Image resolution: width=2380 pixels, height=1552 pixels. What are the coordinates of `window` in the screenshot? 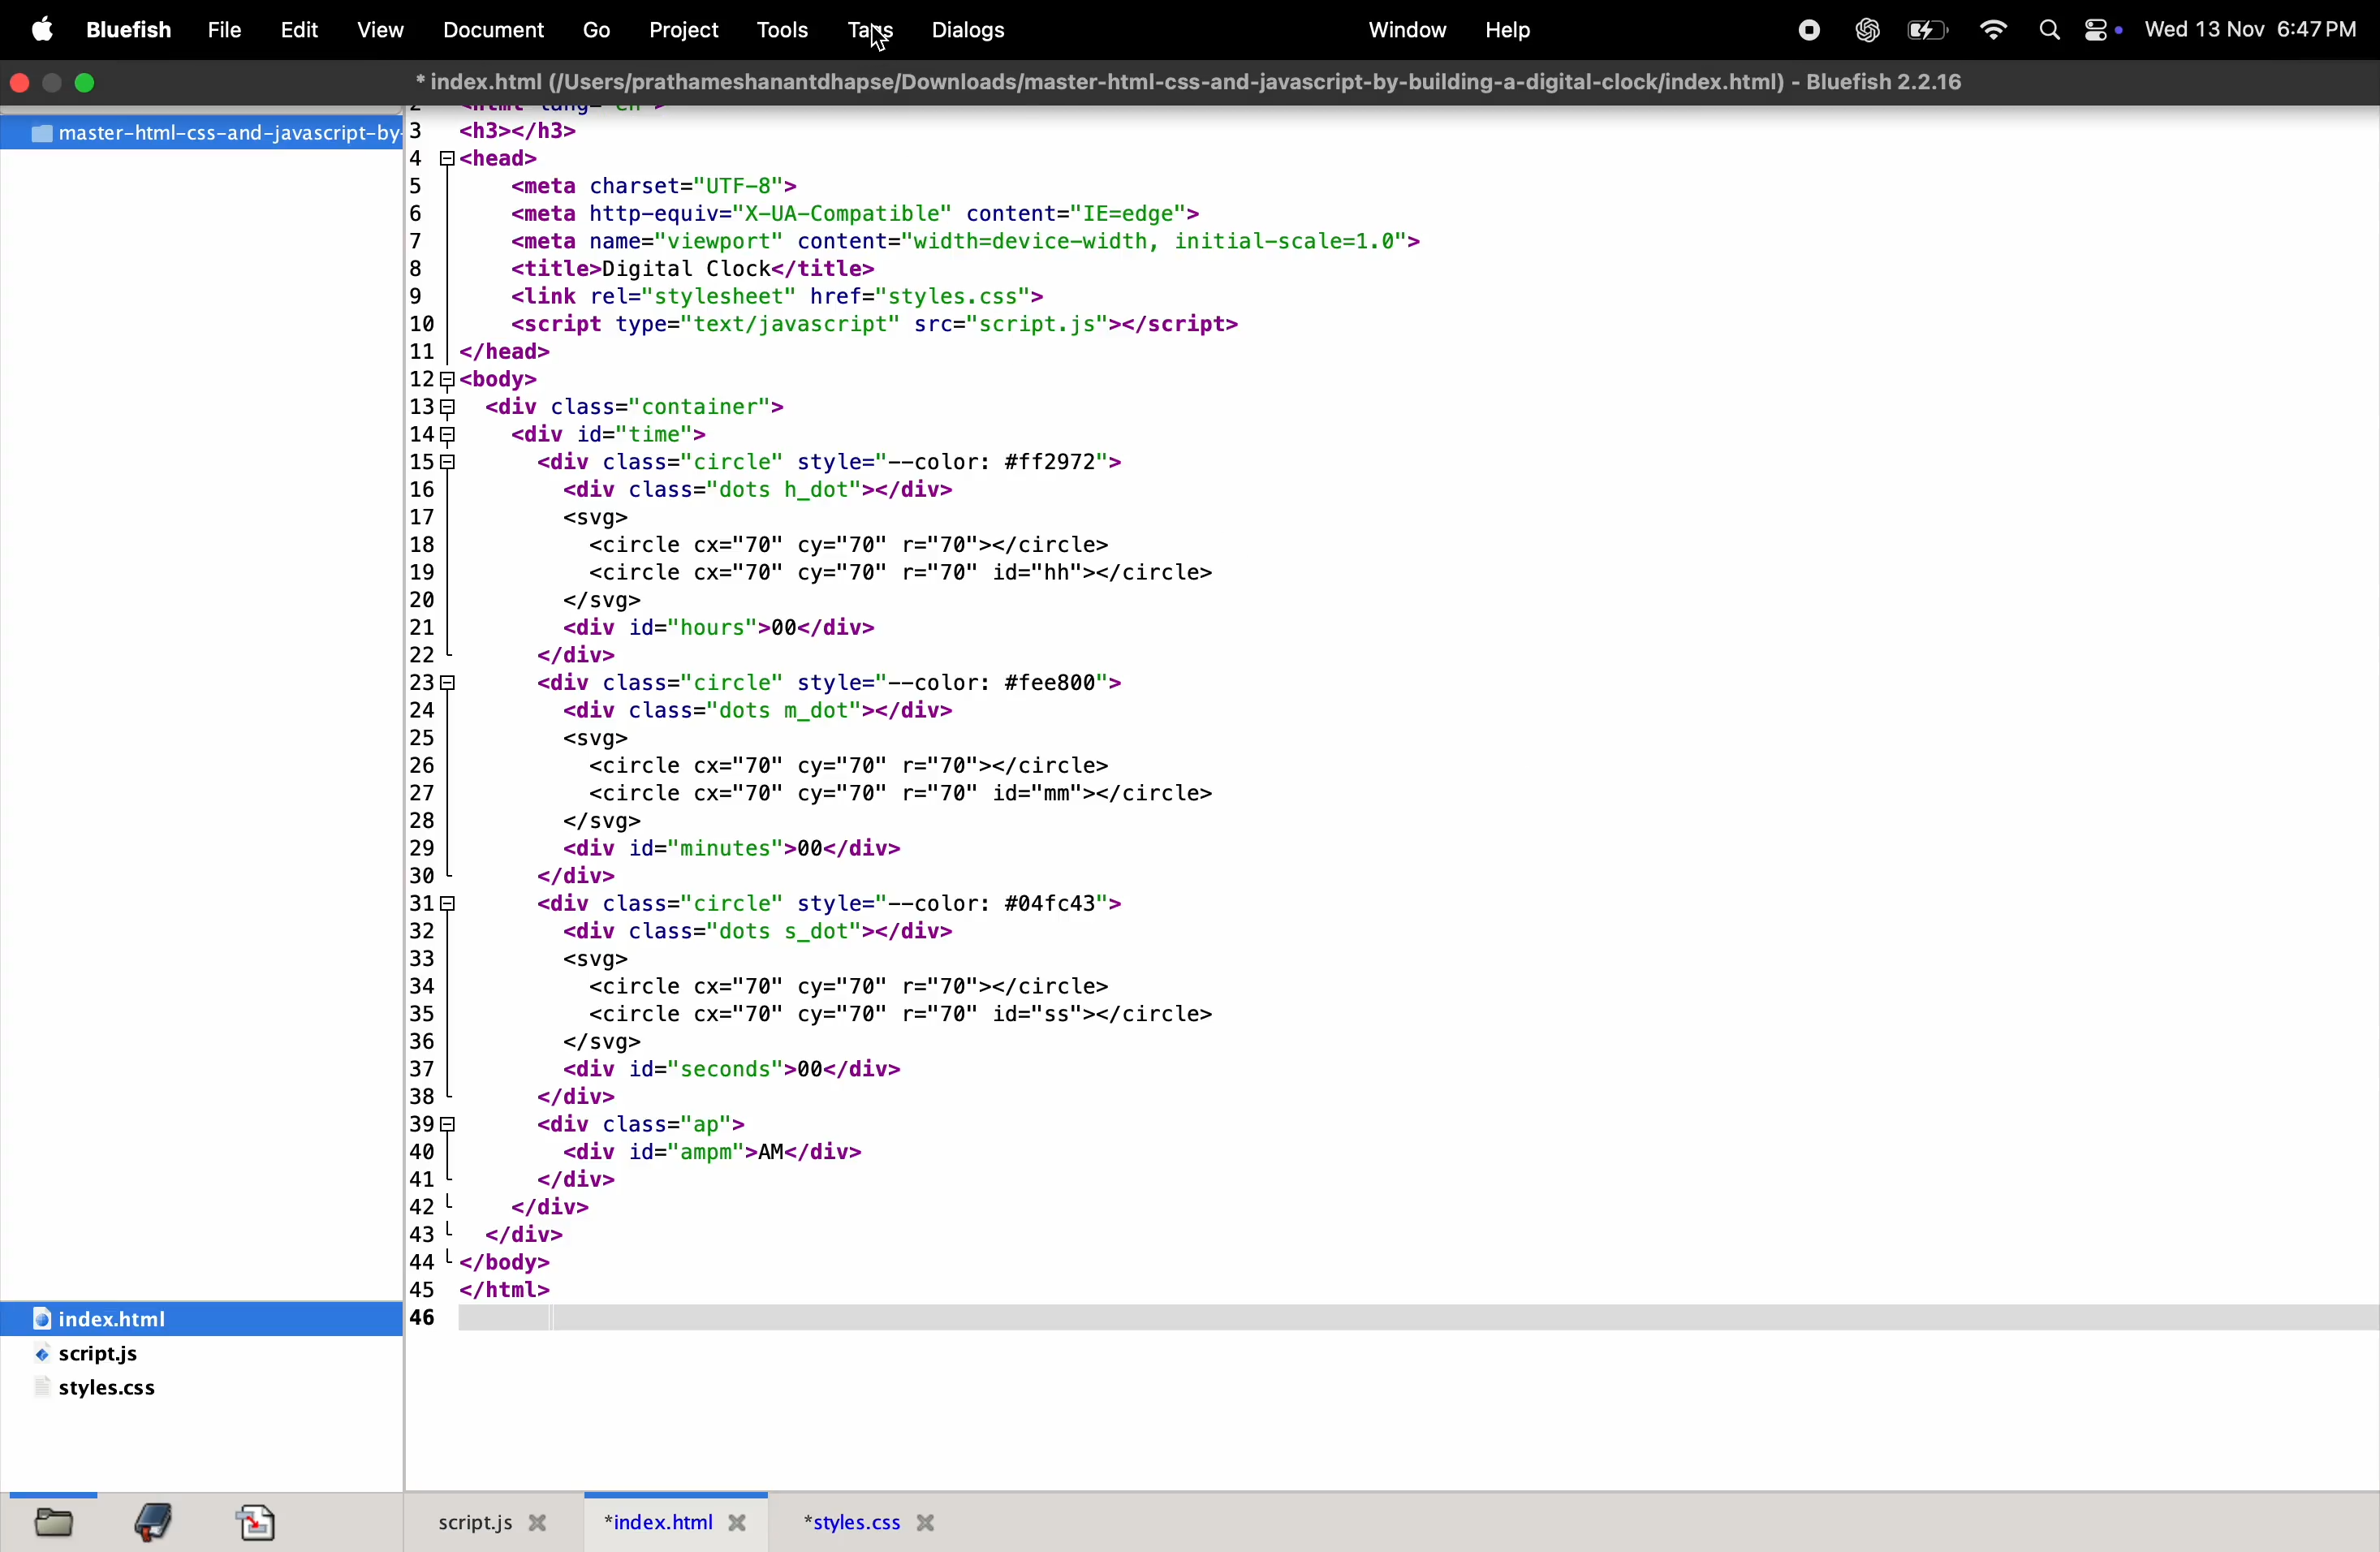 It's located at (1402, 32).